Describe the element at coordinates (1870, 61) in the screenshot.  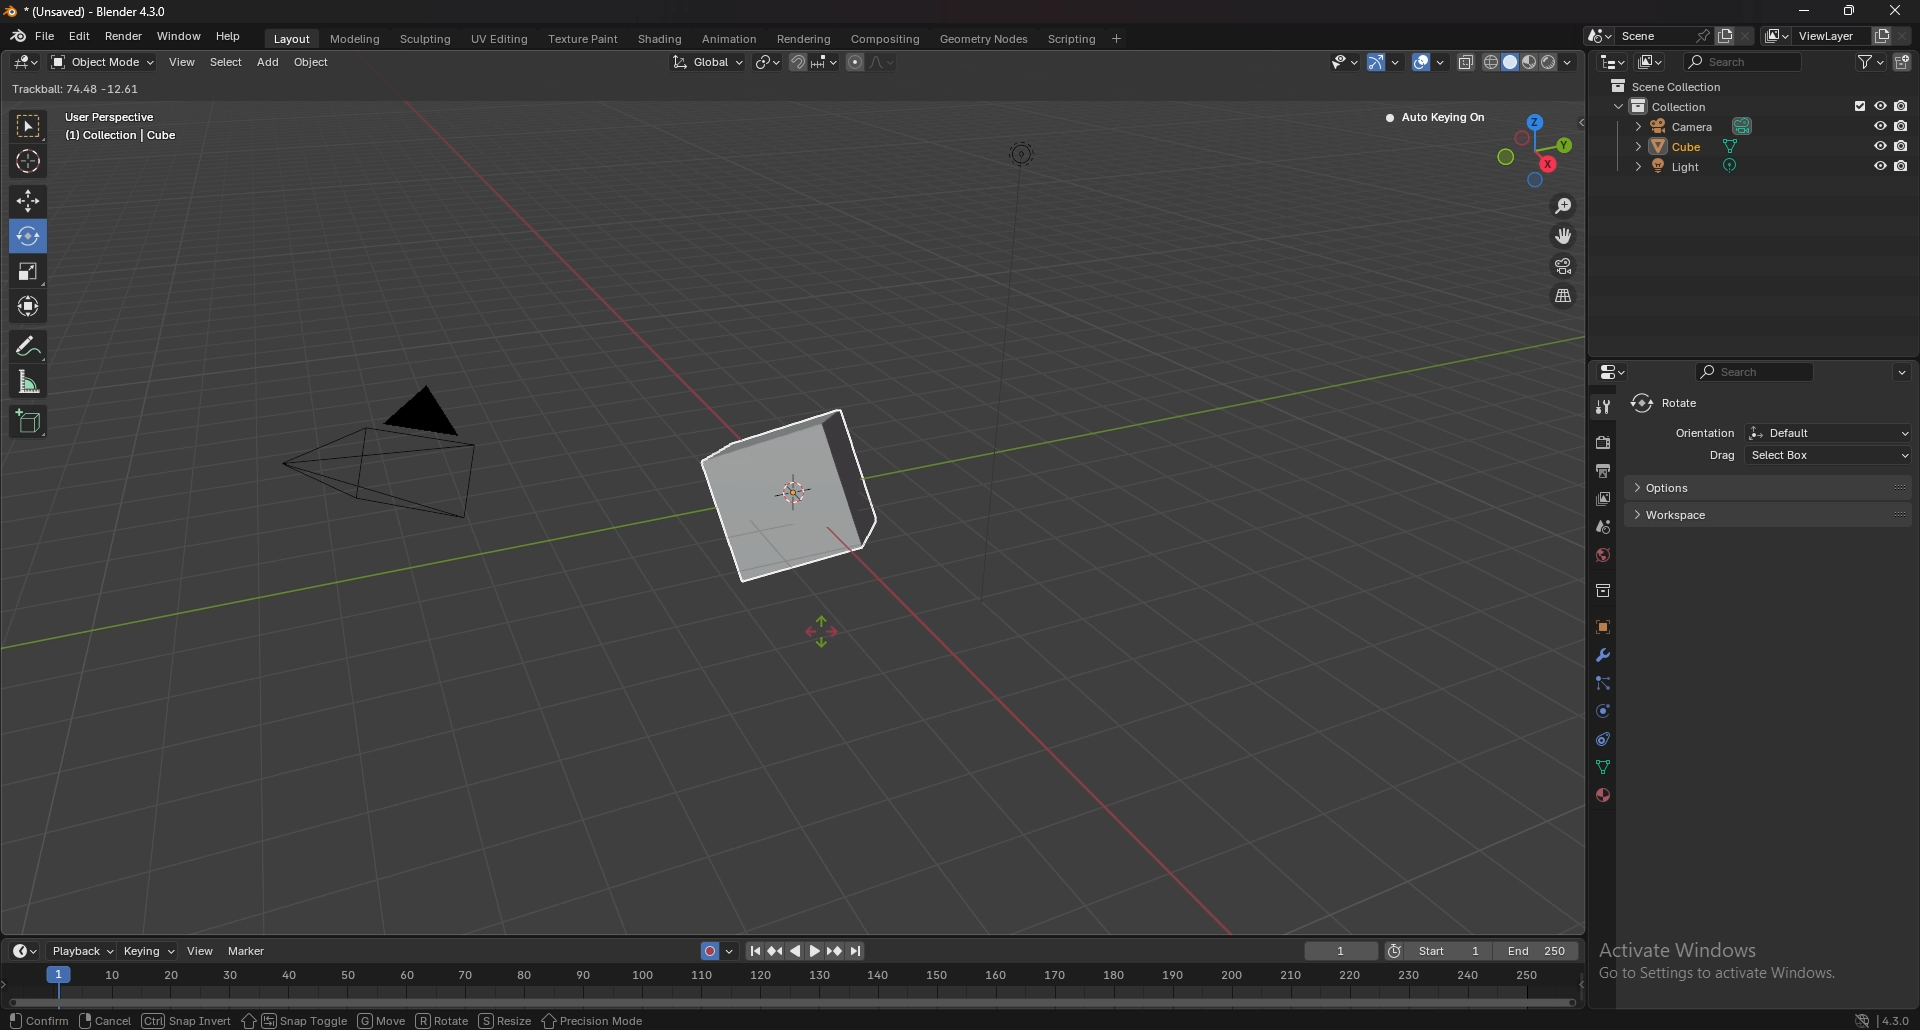
I see `filter` at that location.